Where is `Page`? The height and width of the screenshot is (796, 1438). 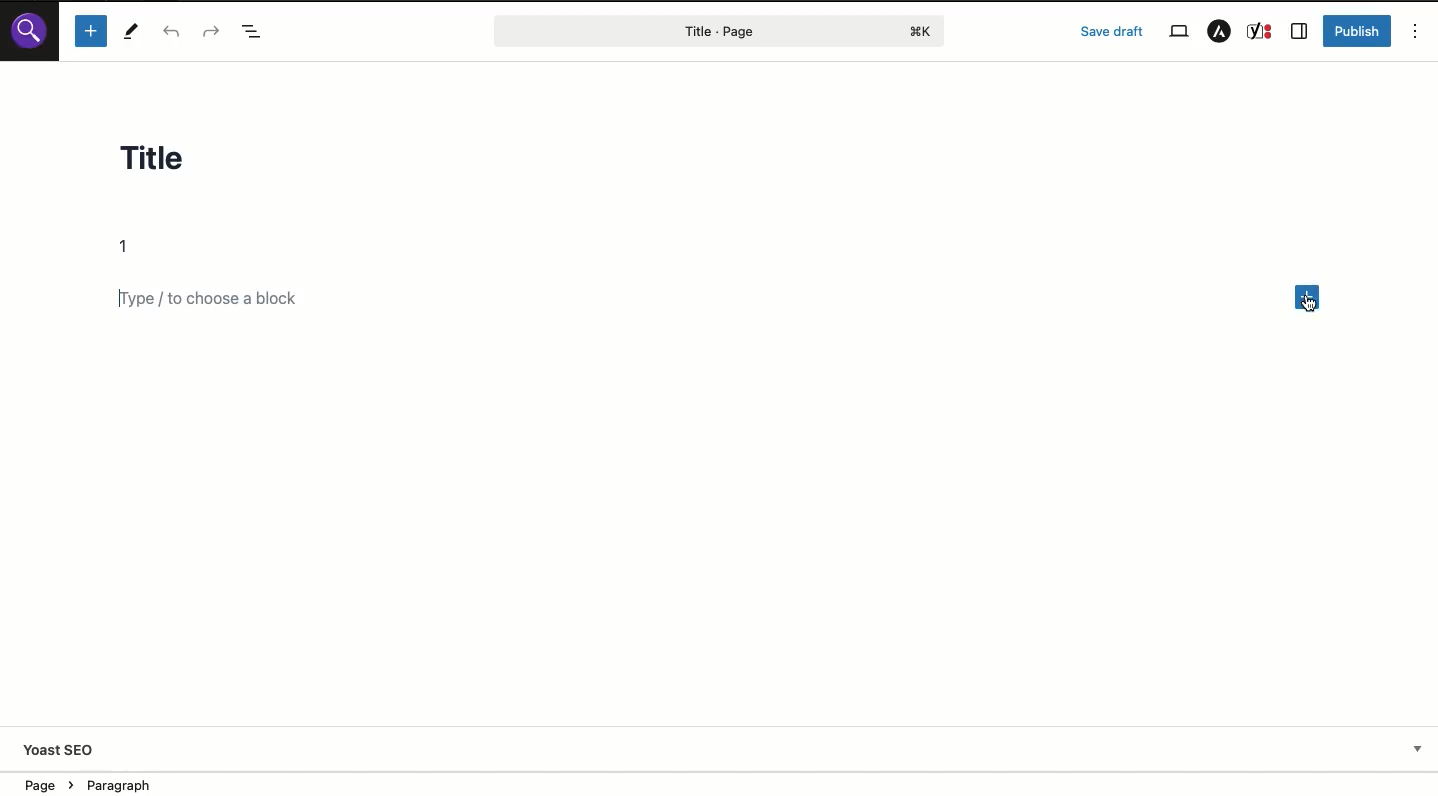
Page is located at coordinates (678, 31).